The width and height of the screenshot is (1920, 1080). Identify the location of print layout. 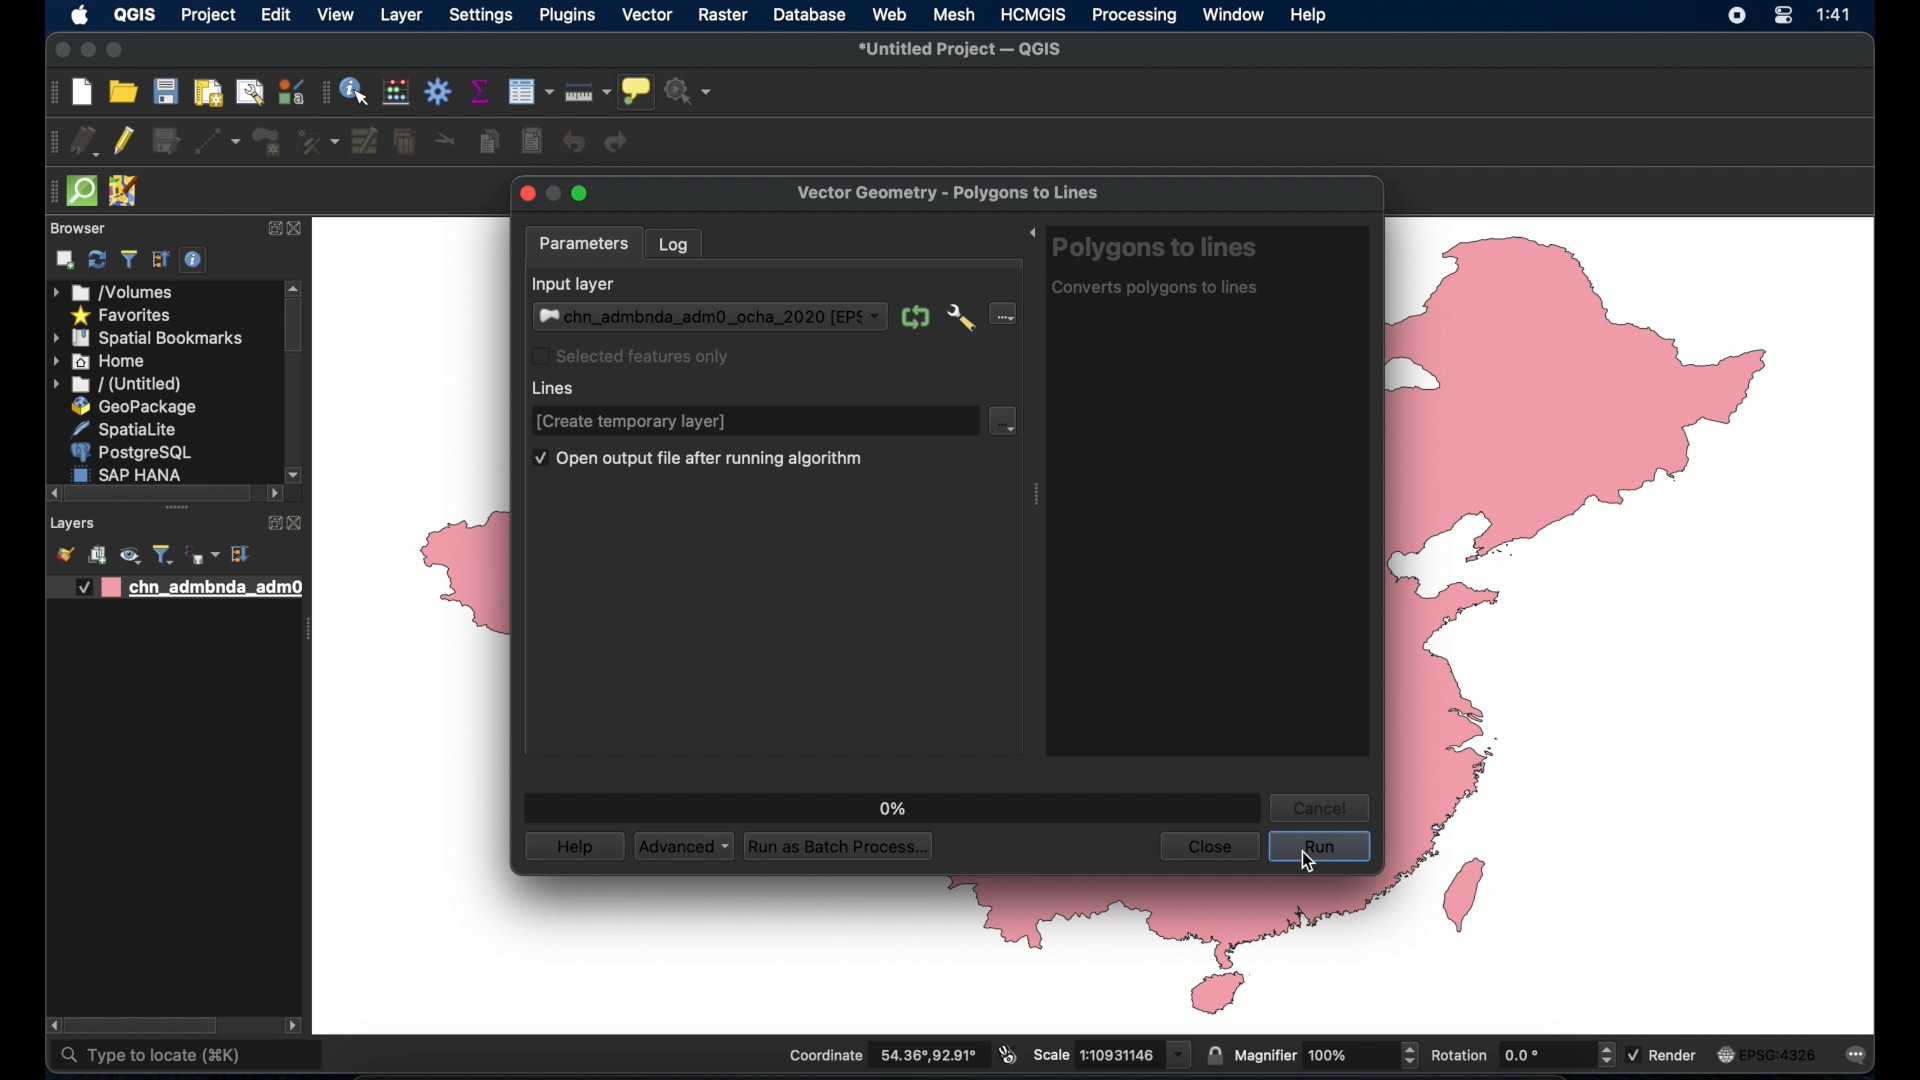
(206, 92).